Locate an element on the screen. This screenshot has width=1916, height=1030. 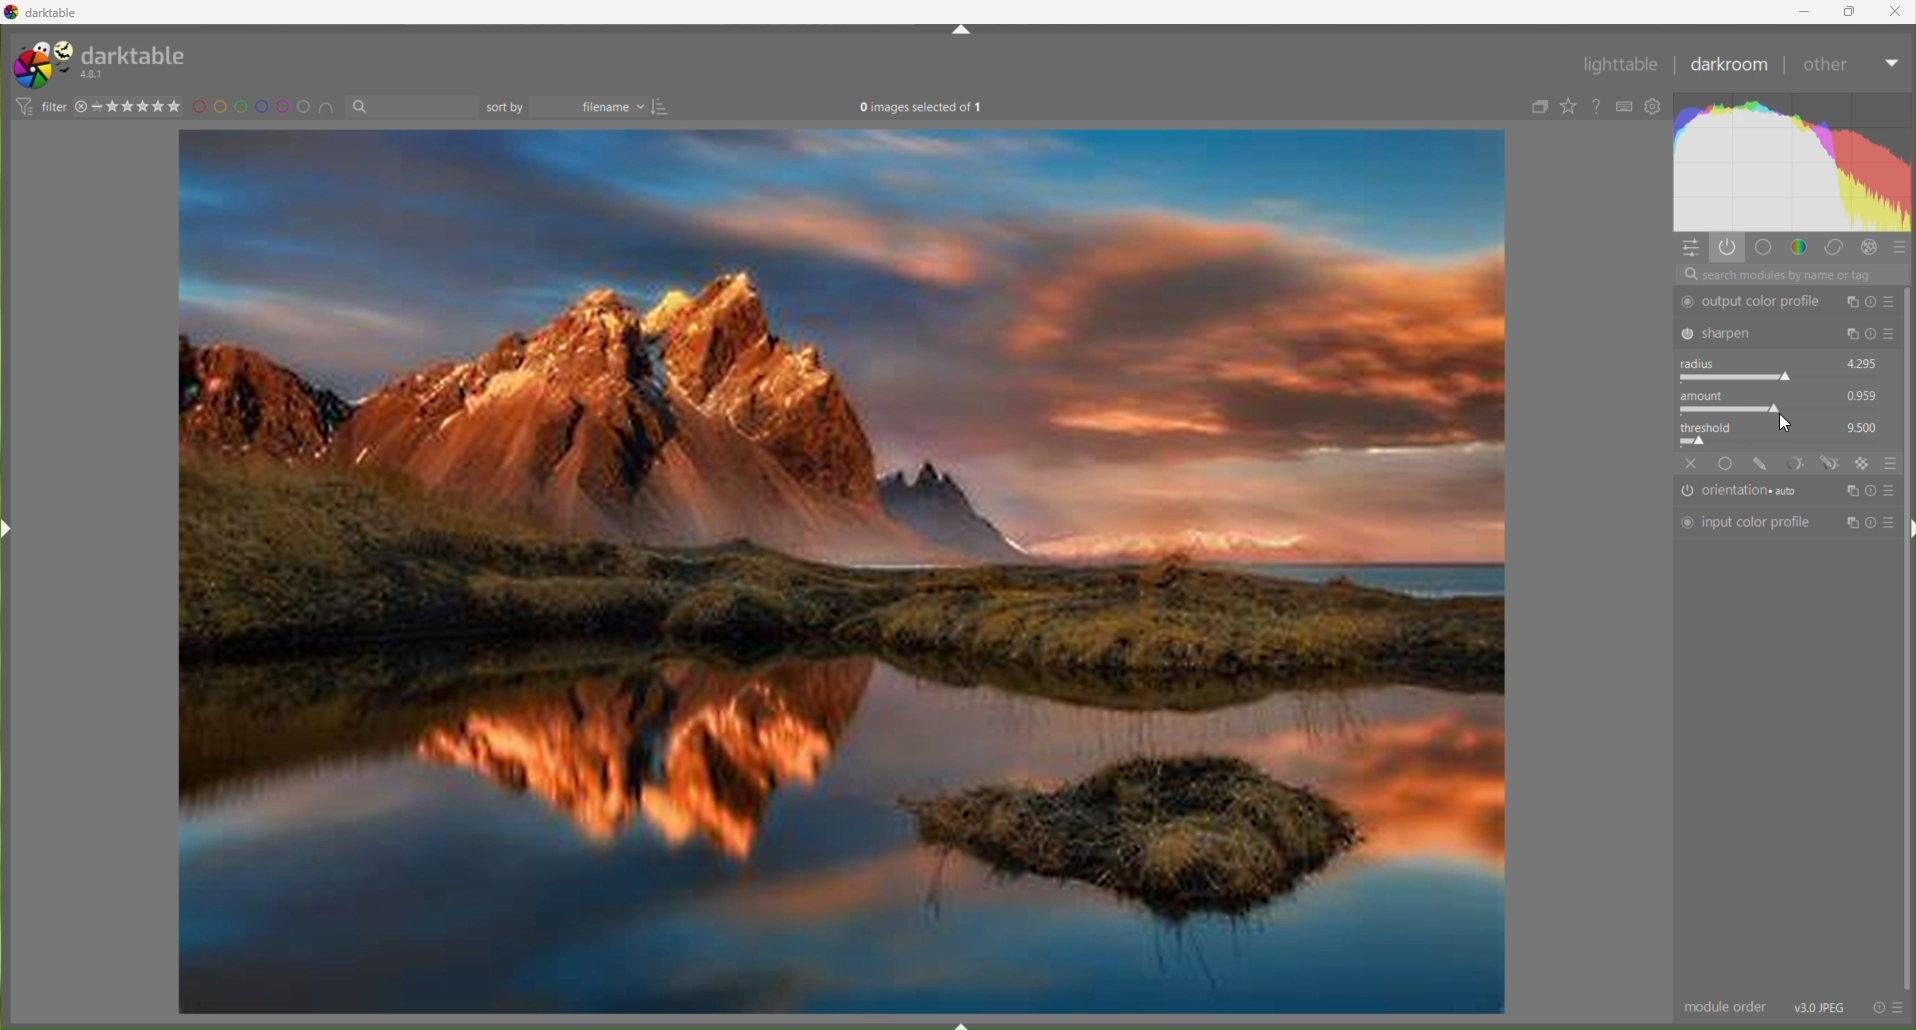
sort by is located at coordinates (506, 107).